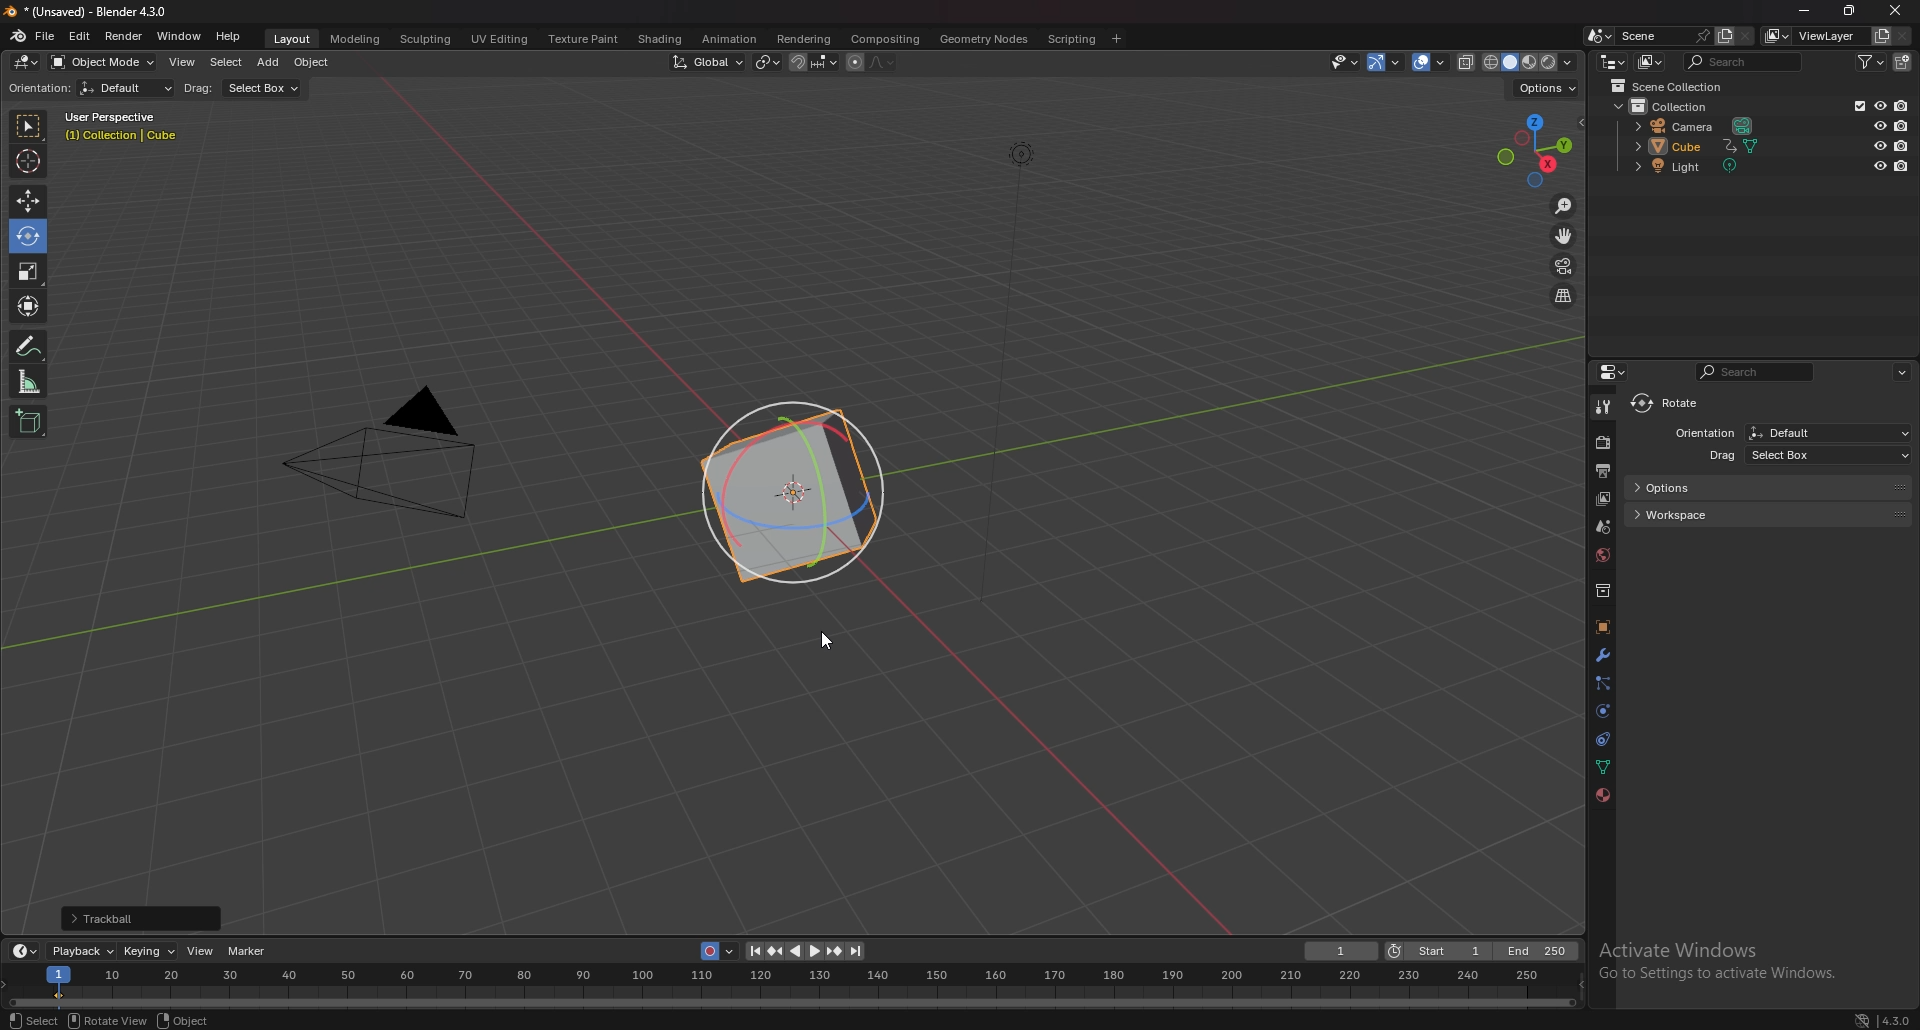 This screenshot has width=1920, height=1030. I want to click on data, so click(1605, 765).